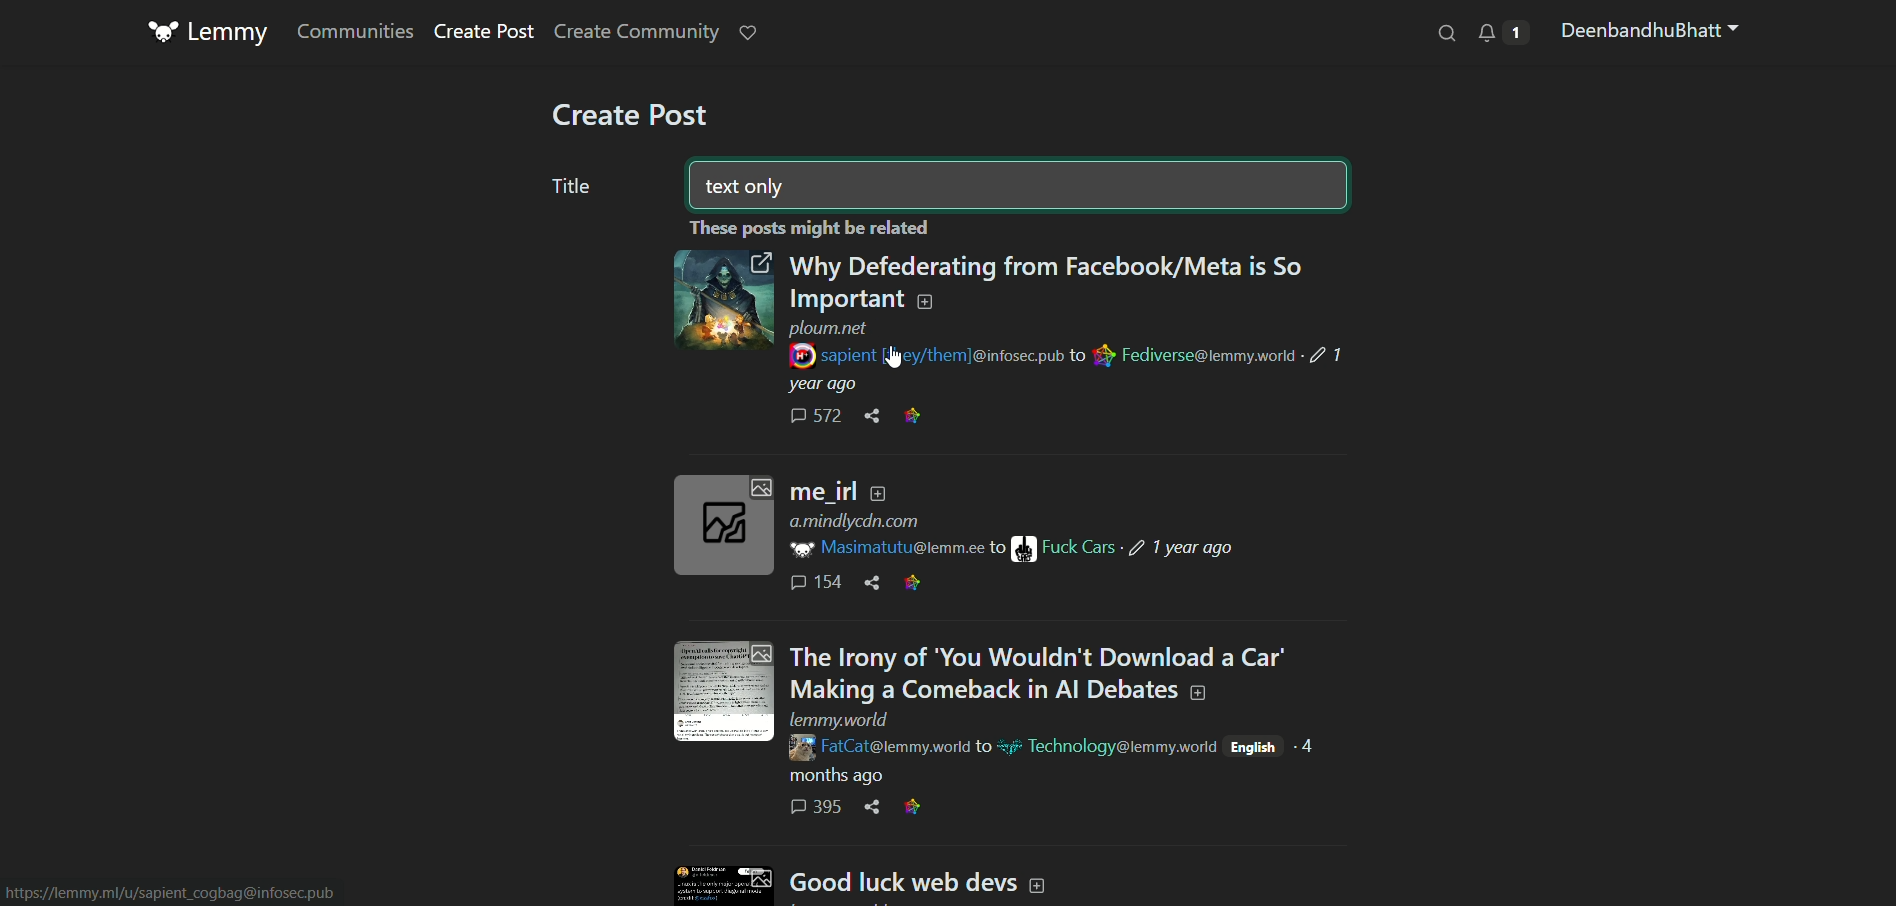 This screenshot has width=1896, height=906. Describe the element at coordinates (817, 583) in the screenshot. I see `Comments` at that location.